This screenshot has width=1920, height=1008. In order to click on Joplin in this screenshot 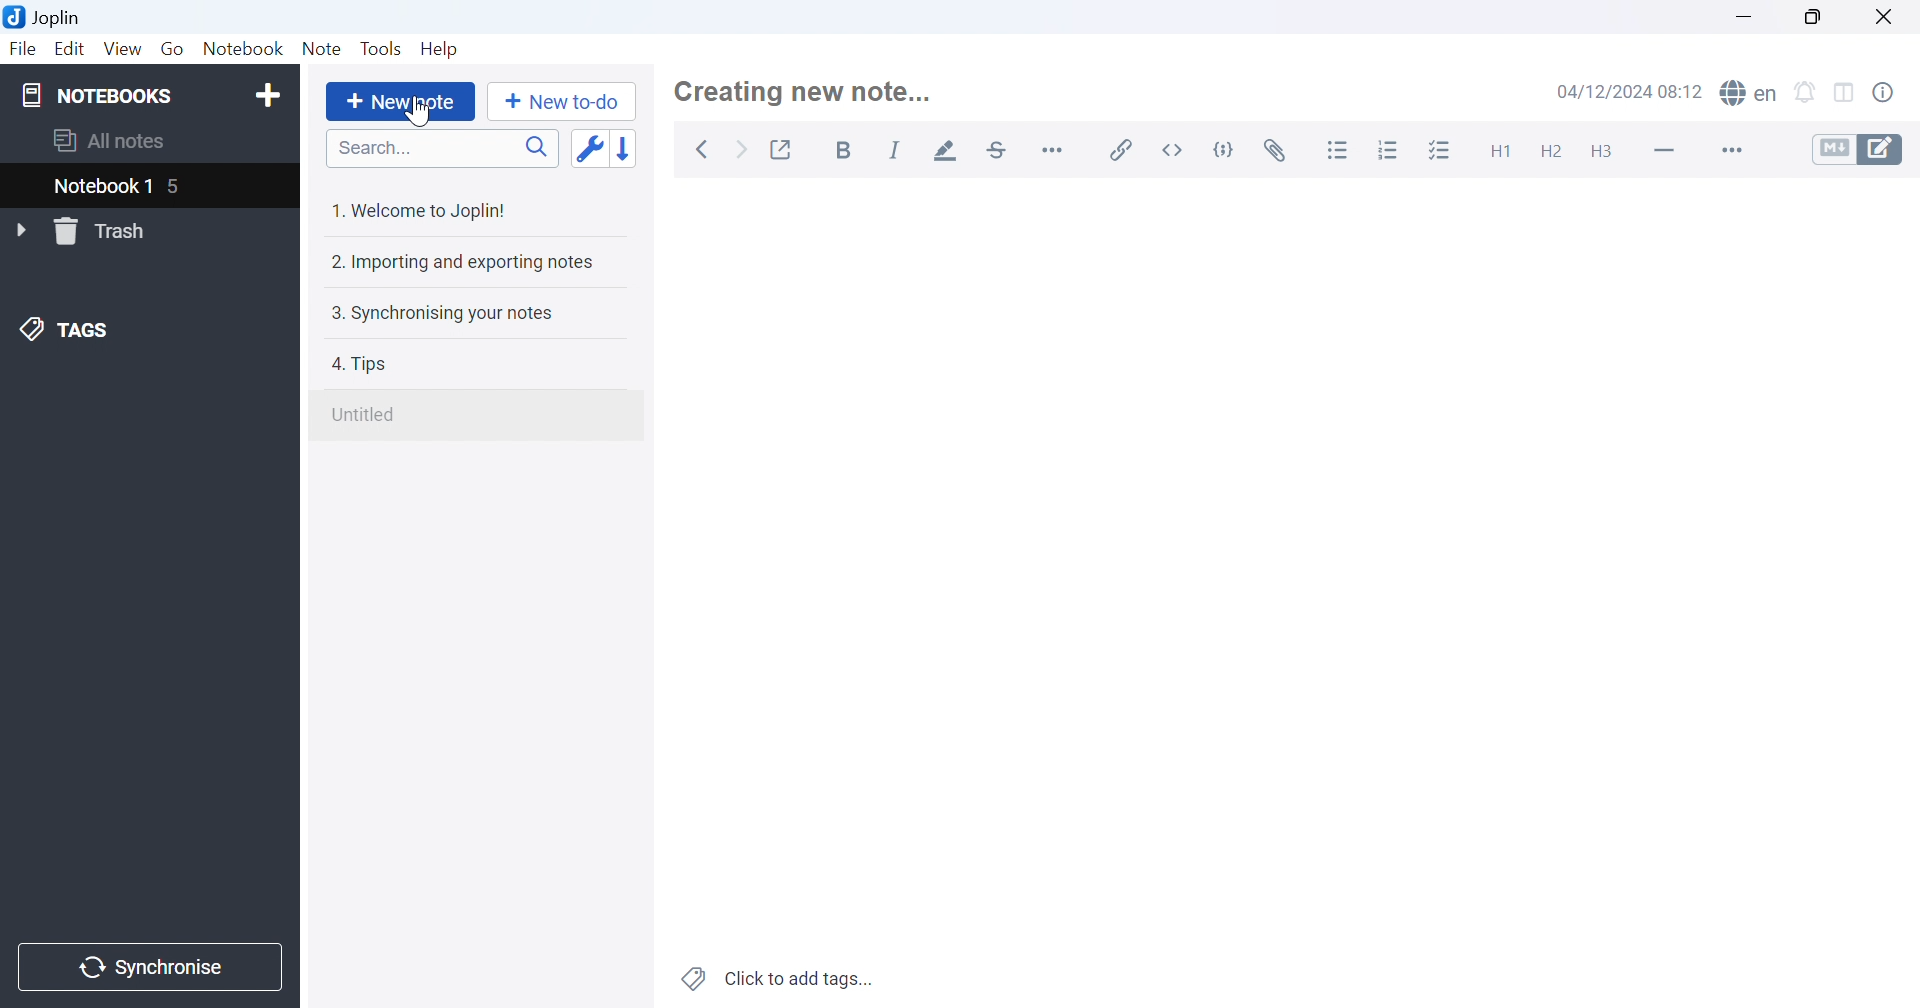, I will do `click(44, 20)`.